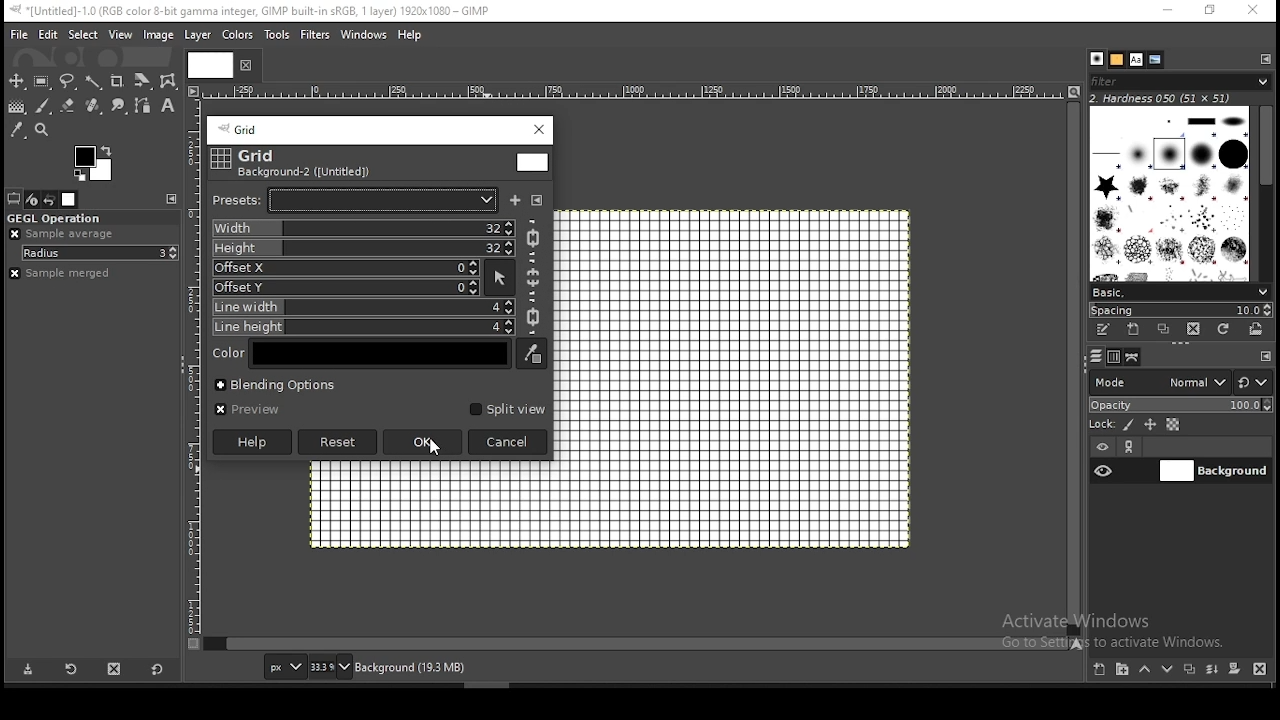 This screenshot has width=1280, height=720. Describe the element at coordinates (535, 278) in the screenshot. I see `constraint proportions` at that location.